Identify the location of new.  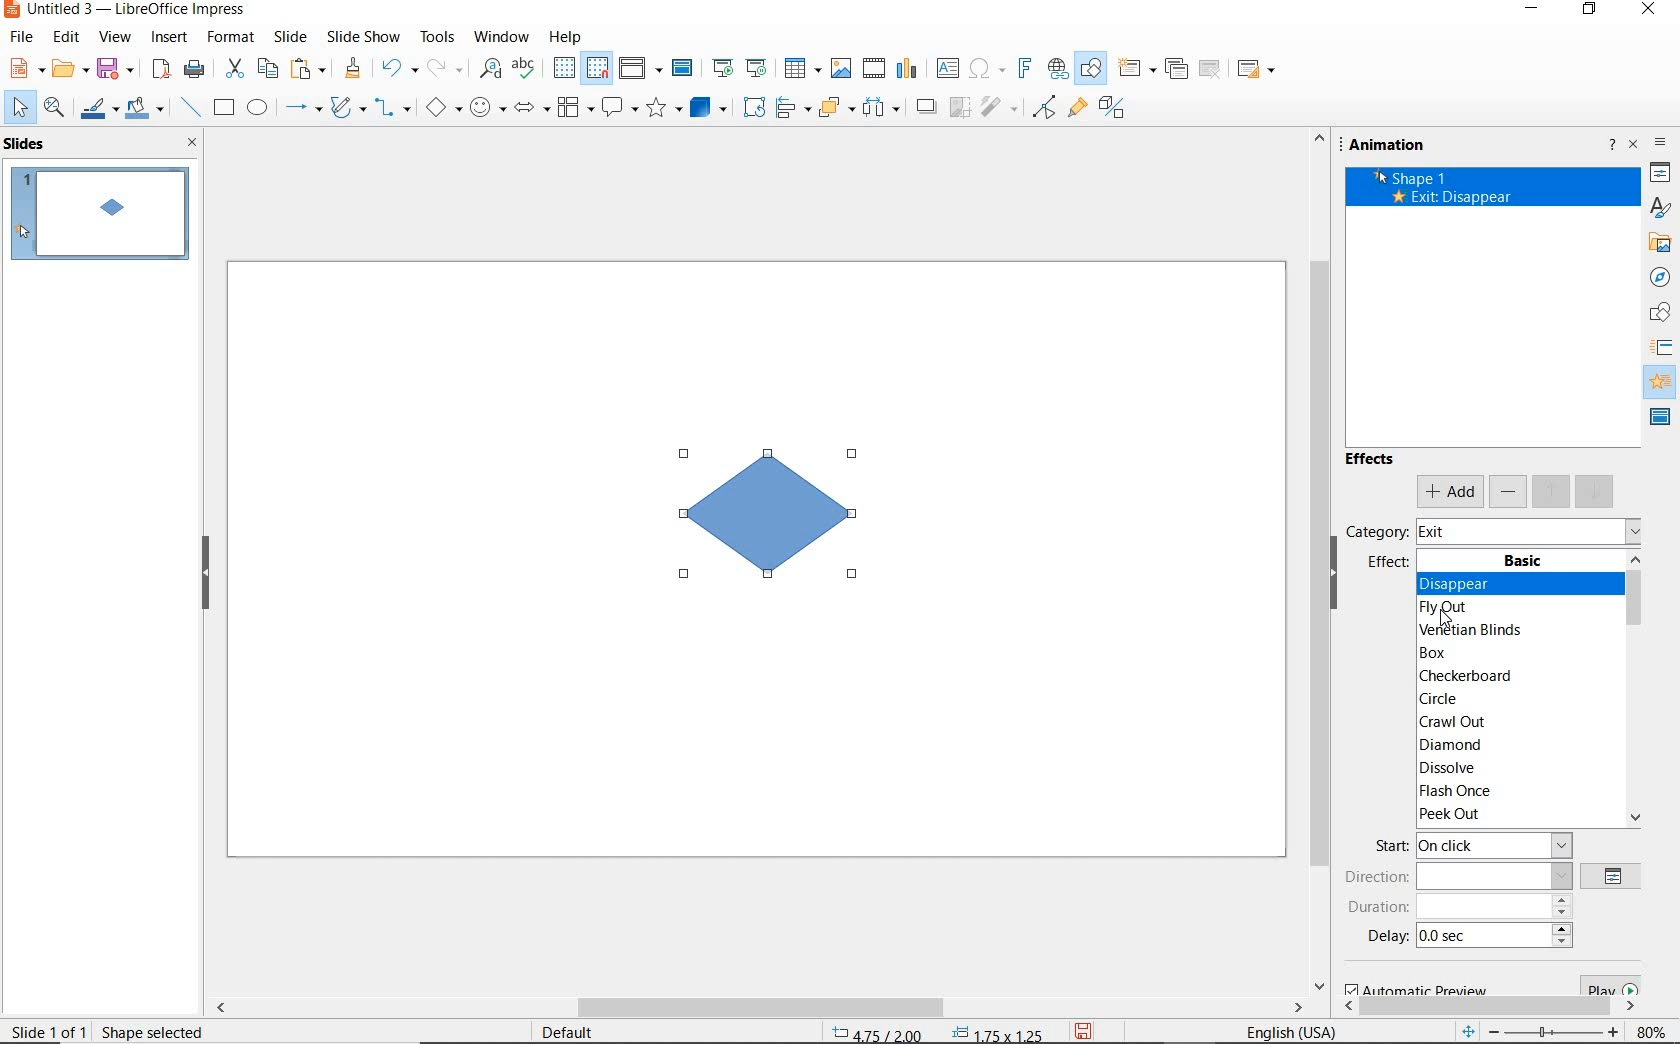
(25, 67).